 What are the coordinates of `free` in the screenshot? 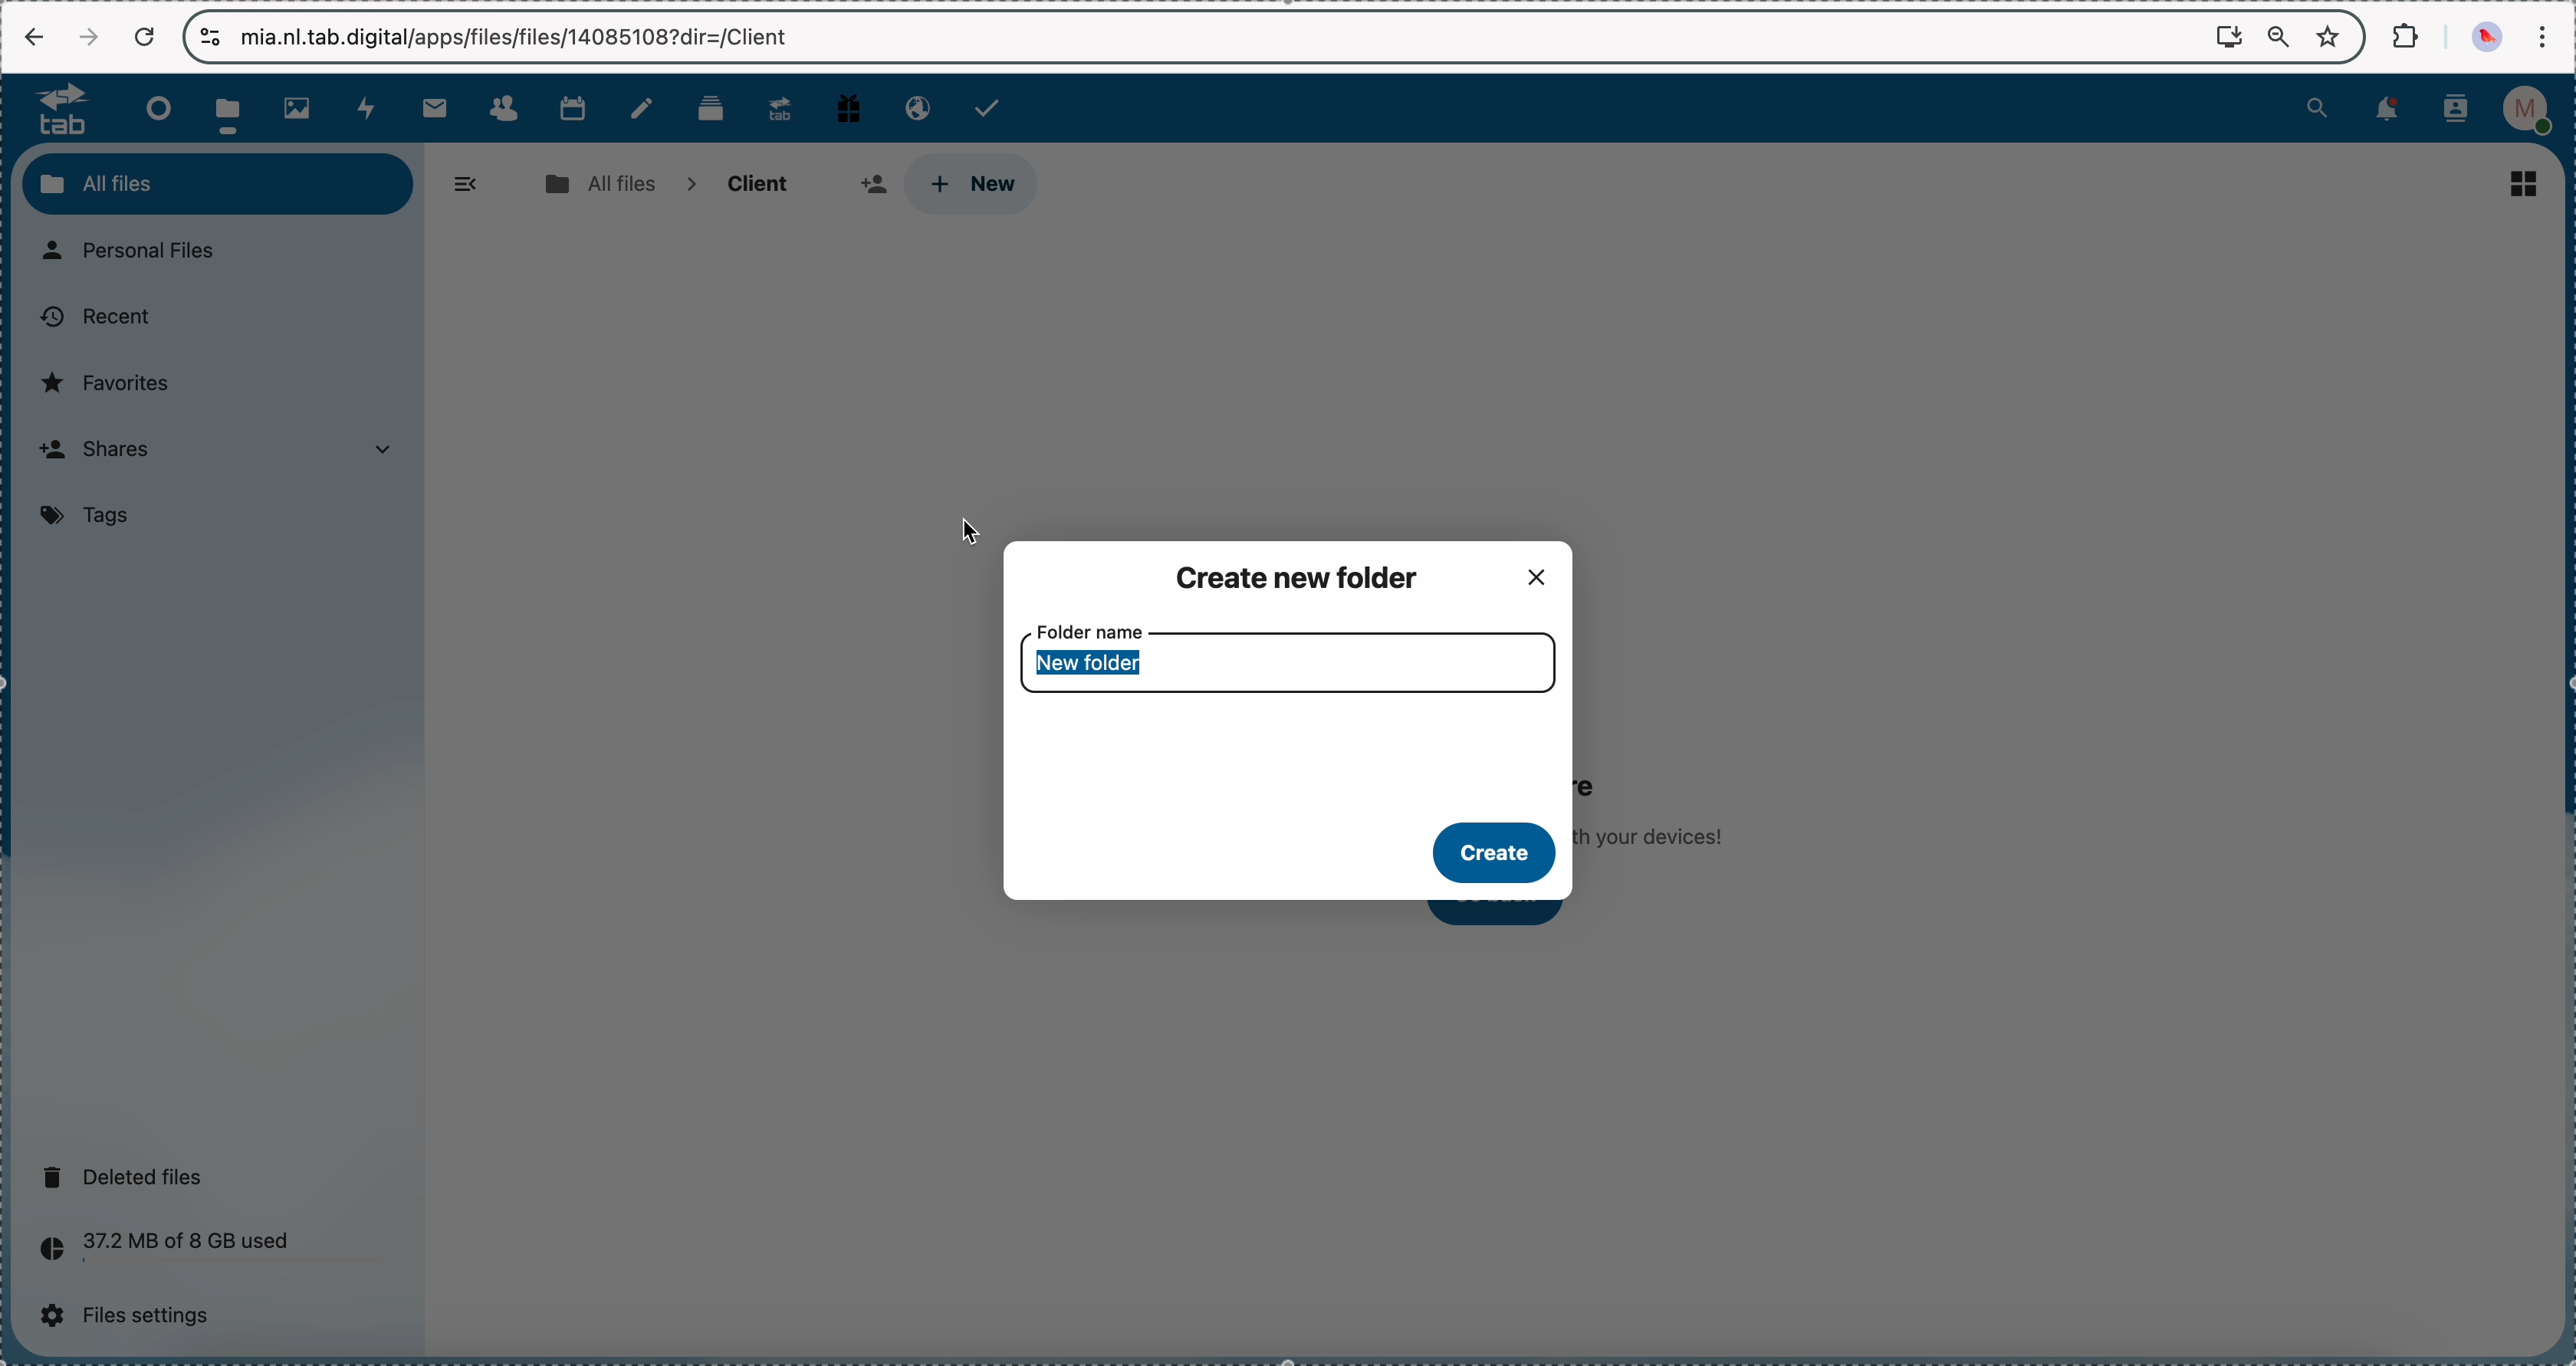 It's located at (849, 106).